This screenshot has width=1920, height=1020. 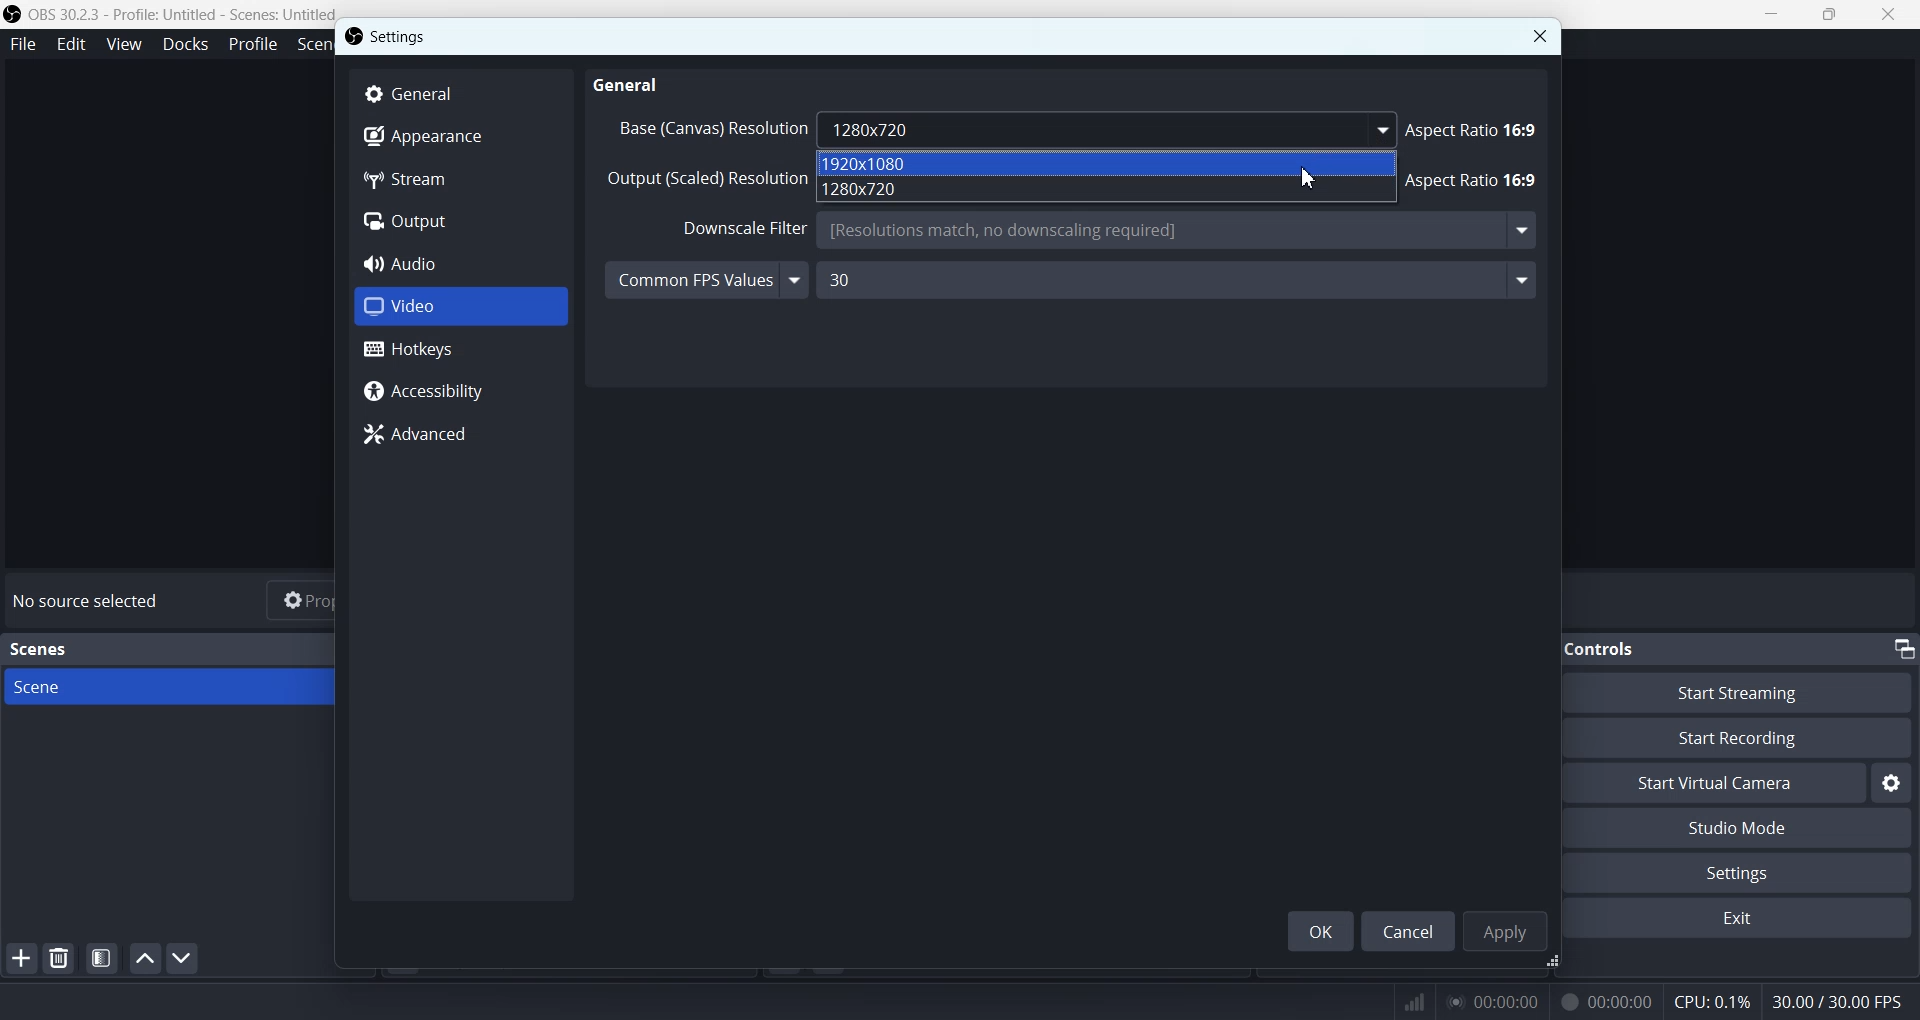 I want to click on Text, so click(x=90, y=601).